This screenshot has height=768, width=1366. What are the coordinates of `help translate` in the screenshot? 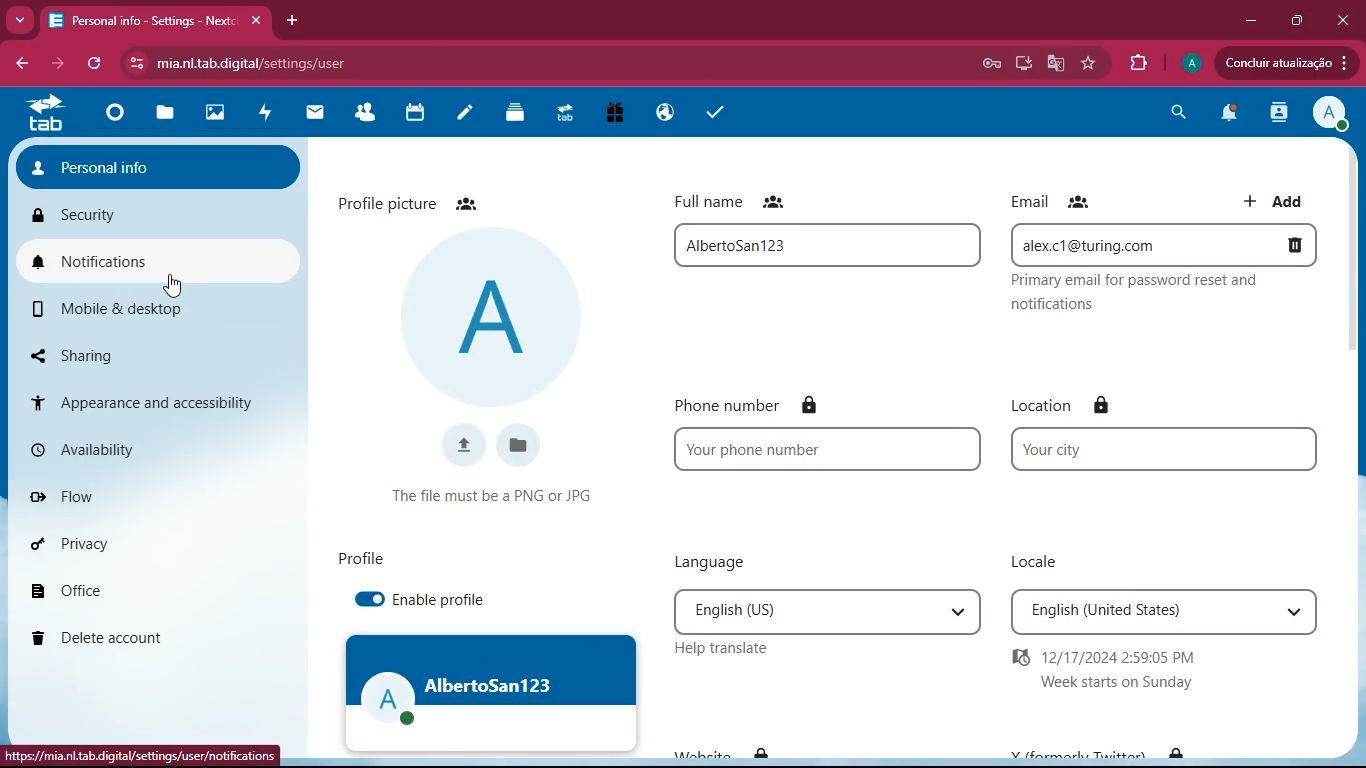 It's located at (721, 650).